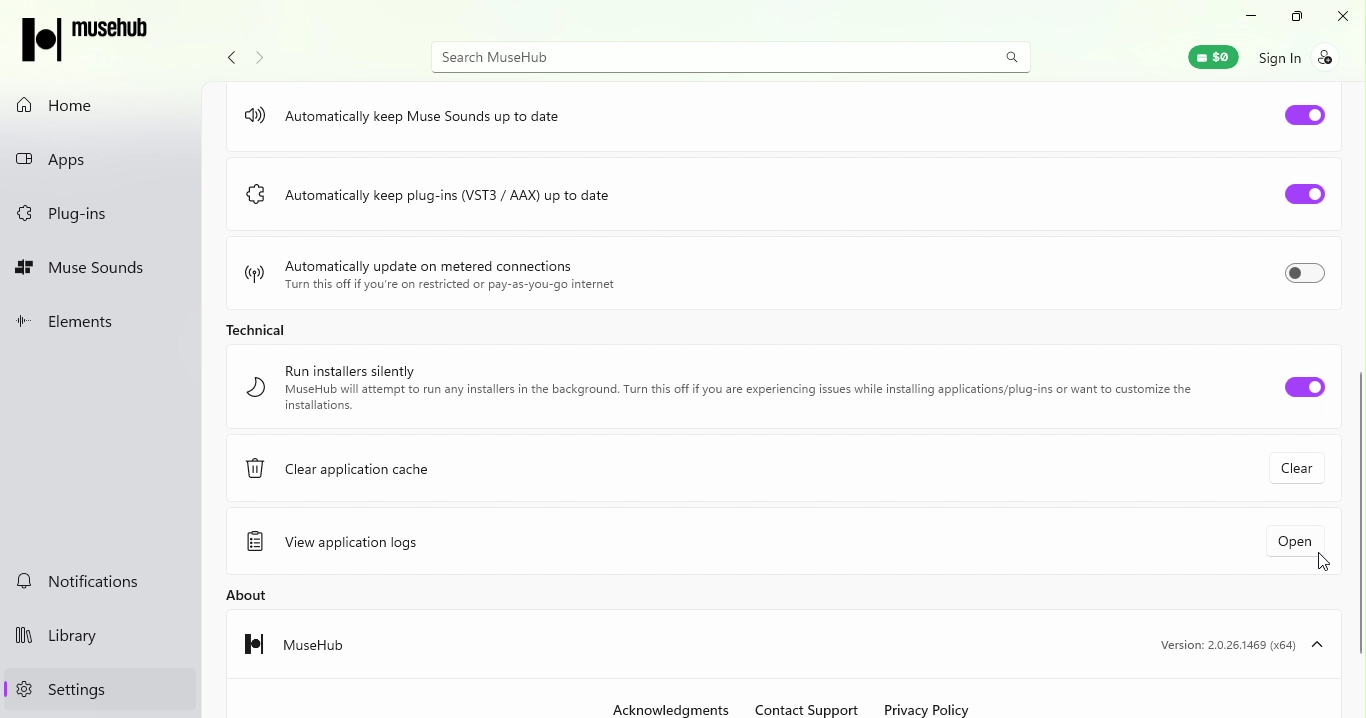 This screenshot has width=1366, height=718. What do you see at coordinates (1306, 270) in the screenshot?
I see `Toggle Automatically update on metered connections` at bounding box center [1306, 270].